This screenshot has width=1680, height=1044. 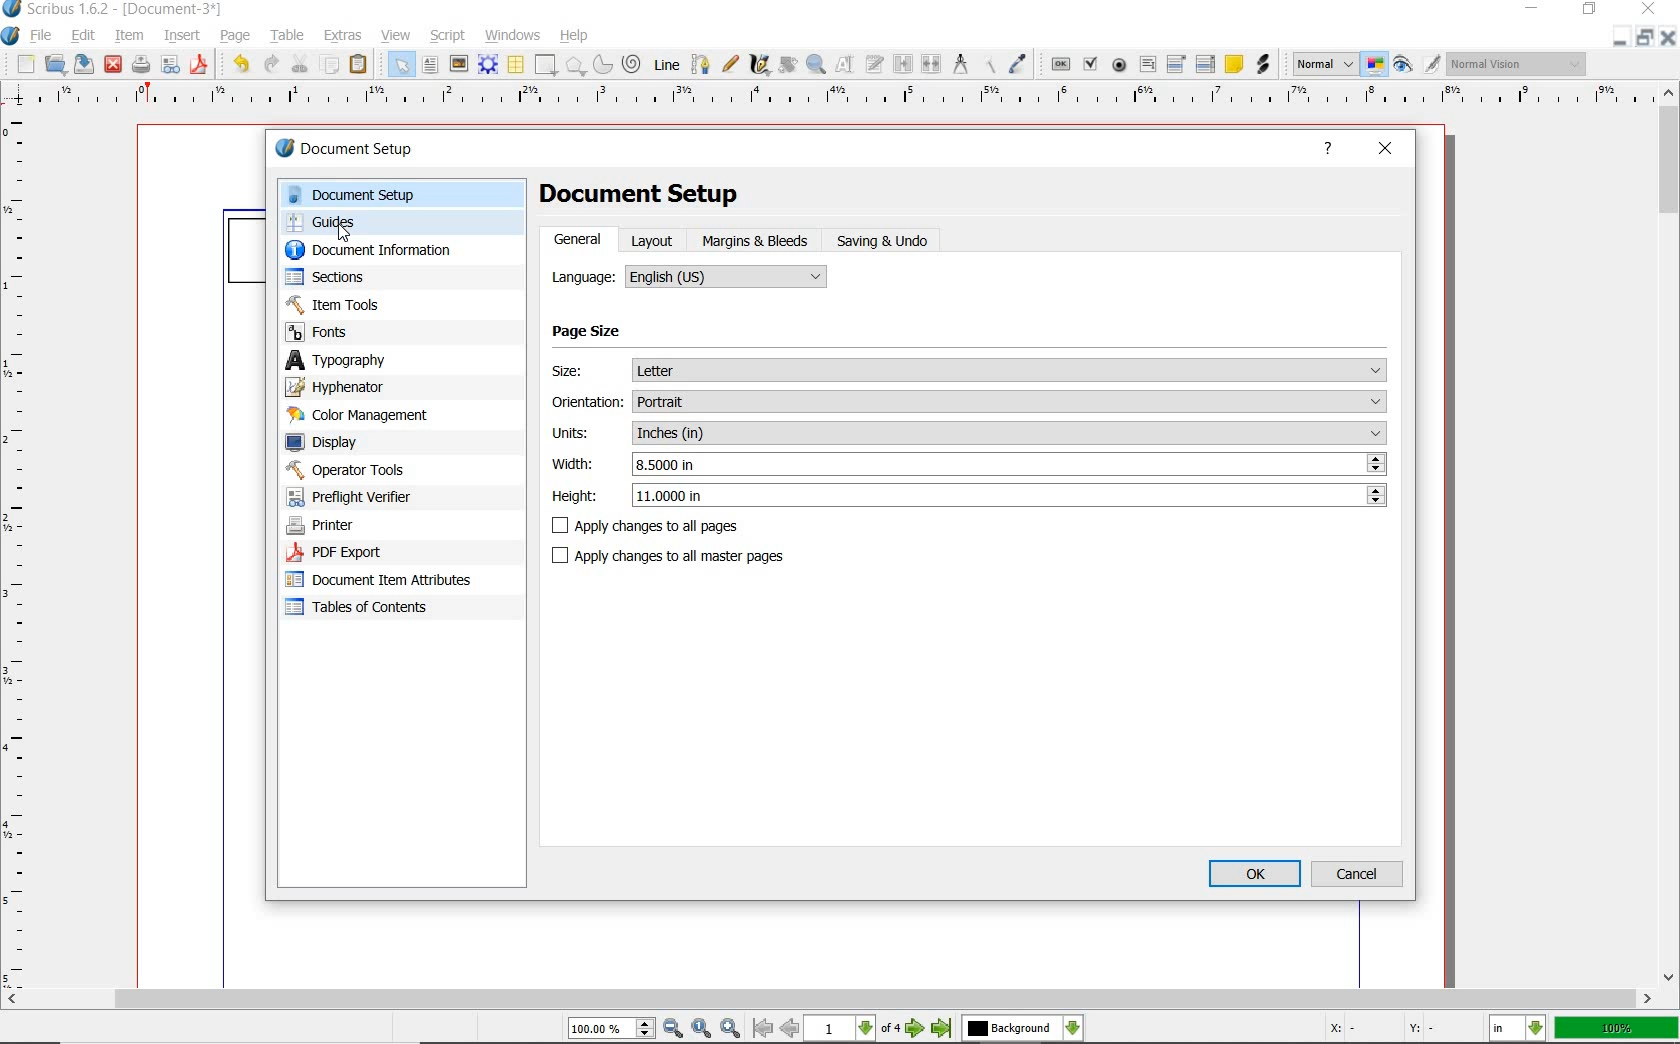 What do you see at coordinates (431, 67) in the screenshot?
I see `text frame` at bounding box center [431, 67].